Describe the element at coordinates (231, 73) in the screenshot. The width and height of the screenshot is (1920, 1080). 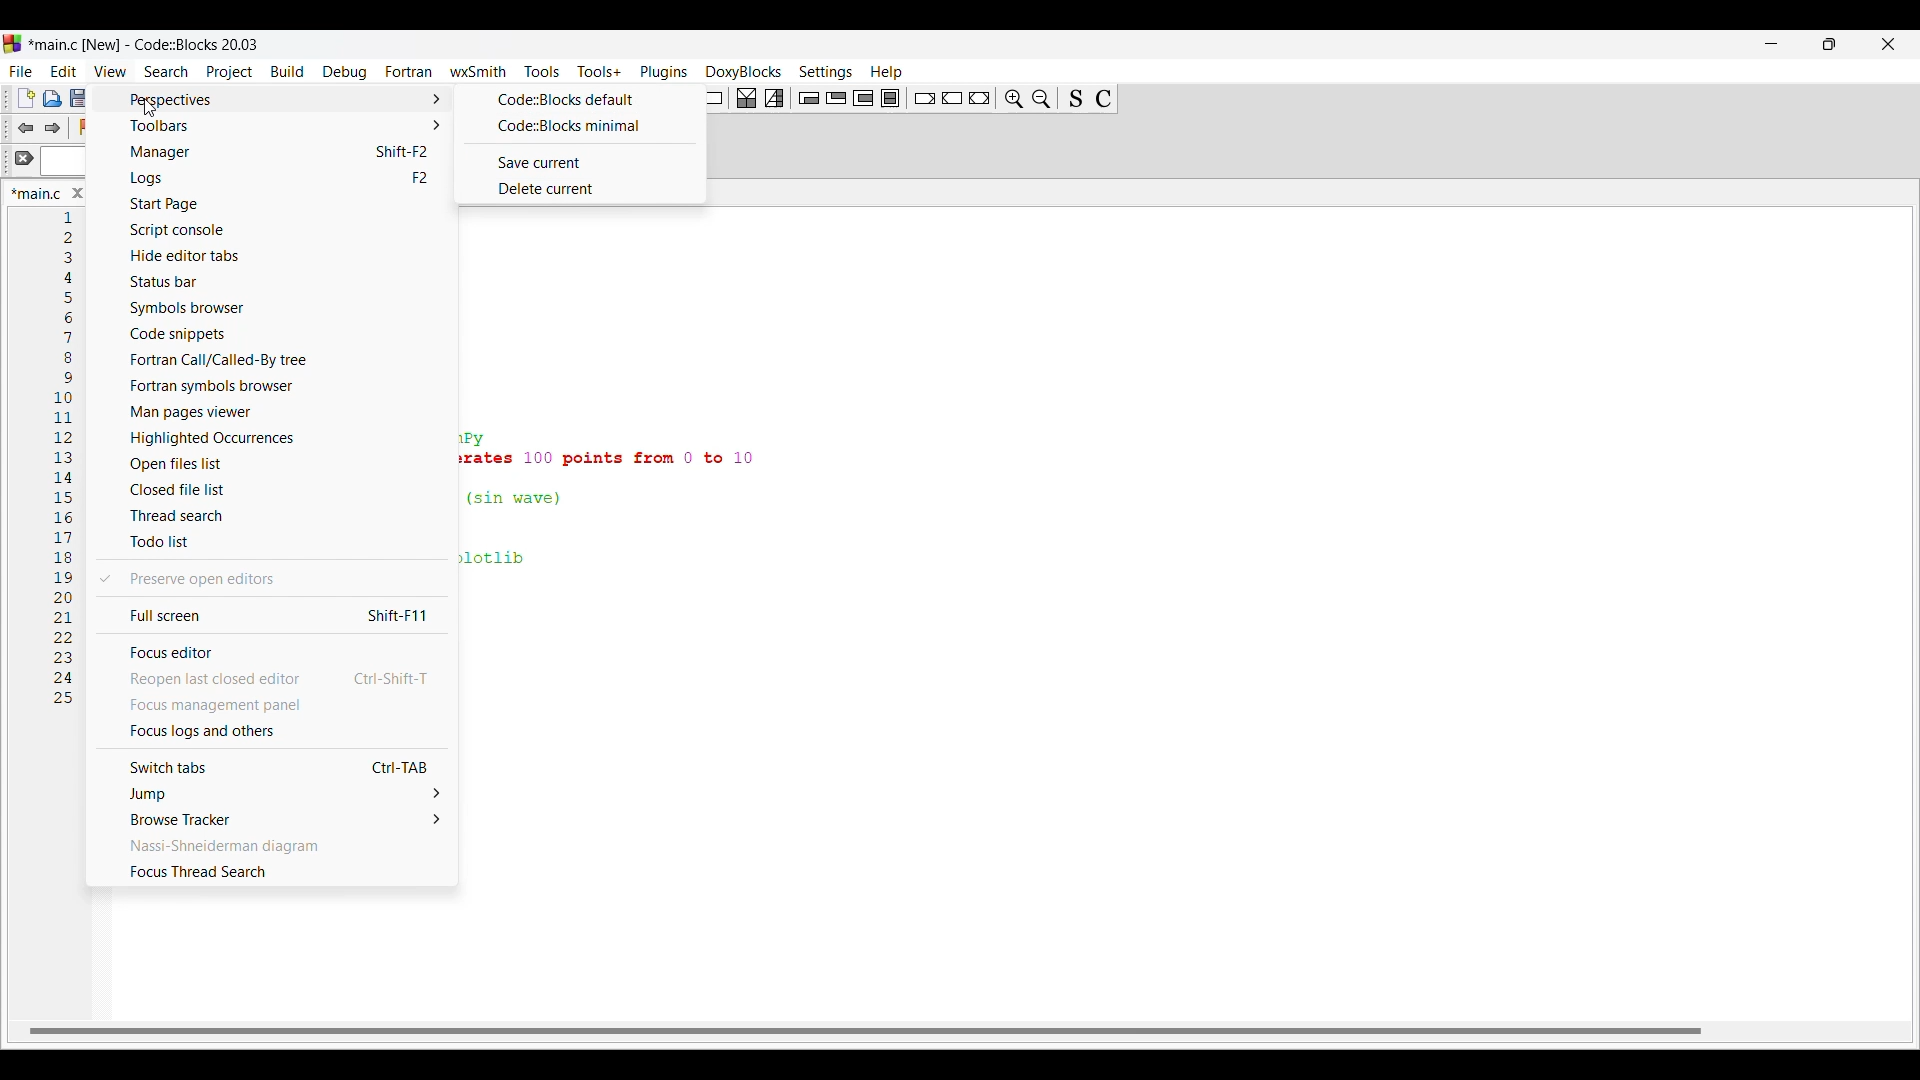
I see `Project menu` at that location.